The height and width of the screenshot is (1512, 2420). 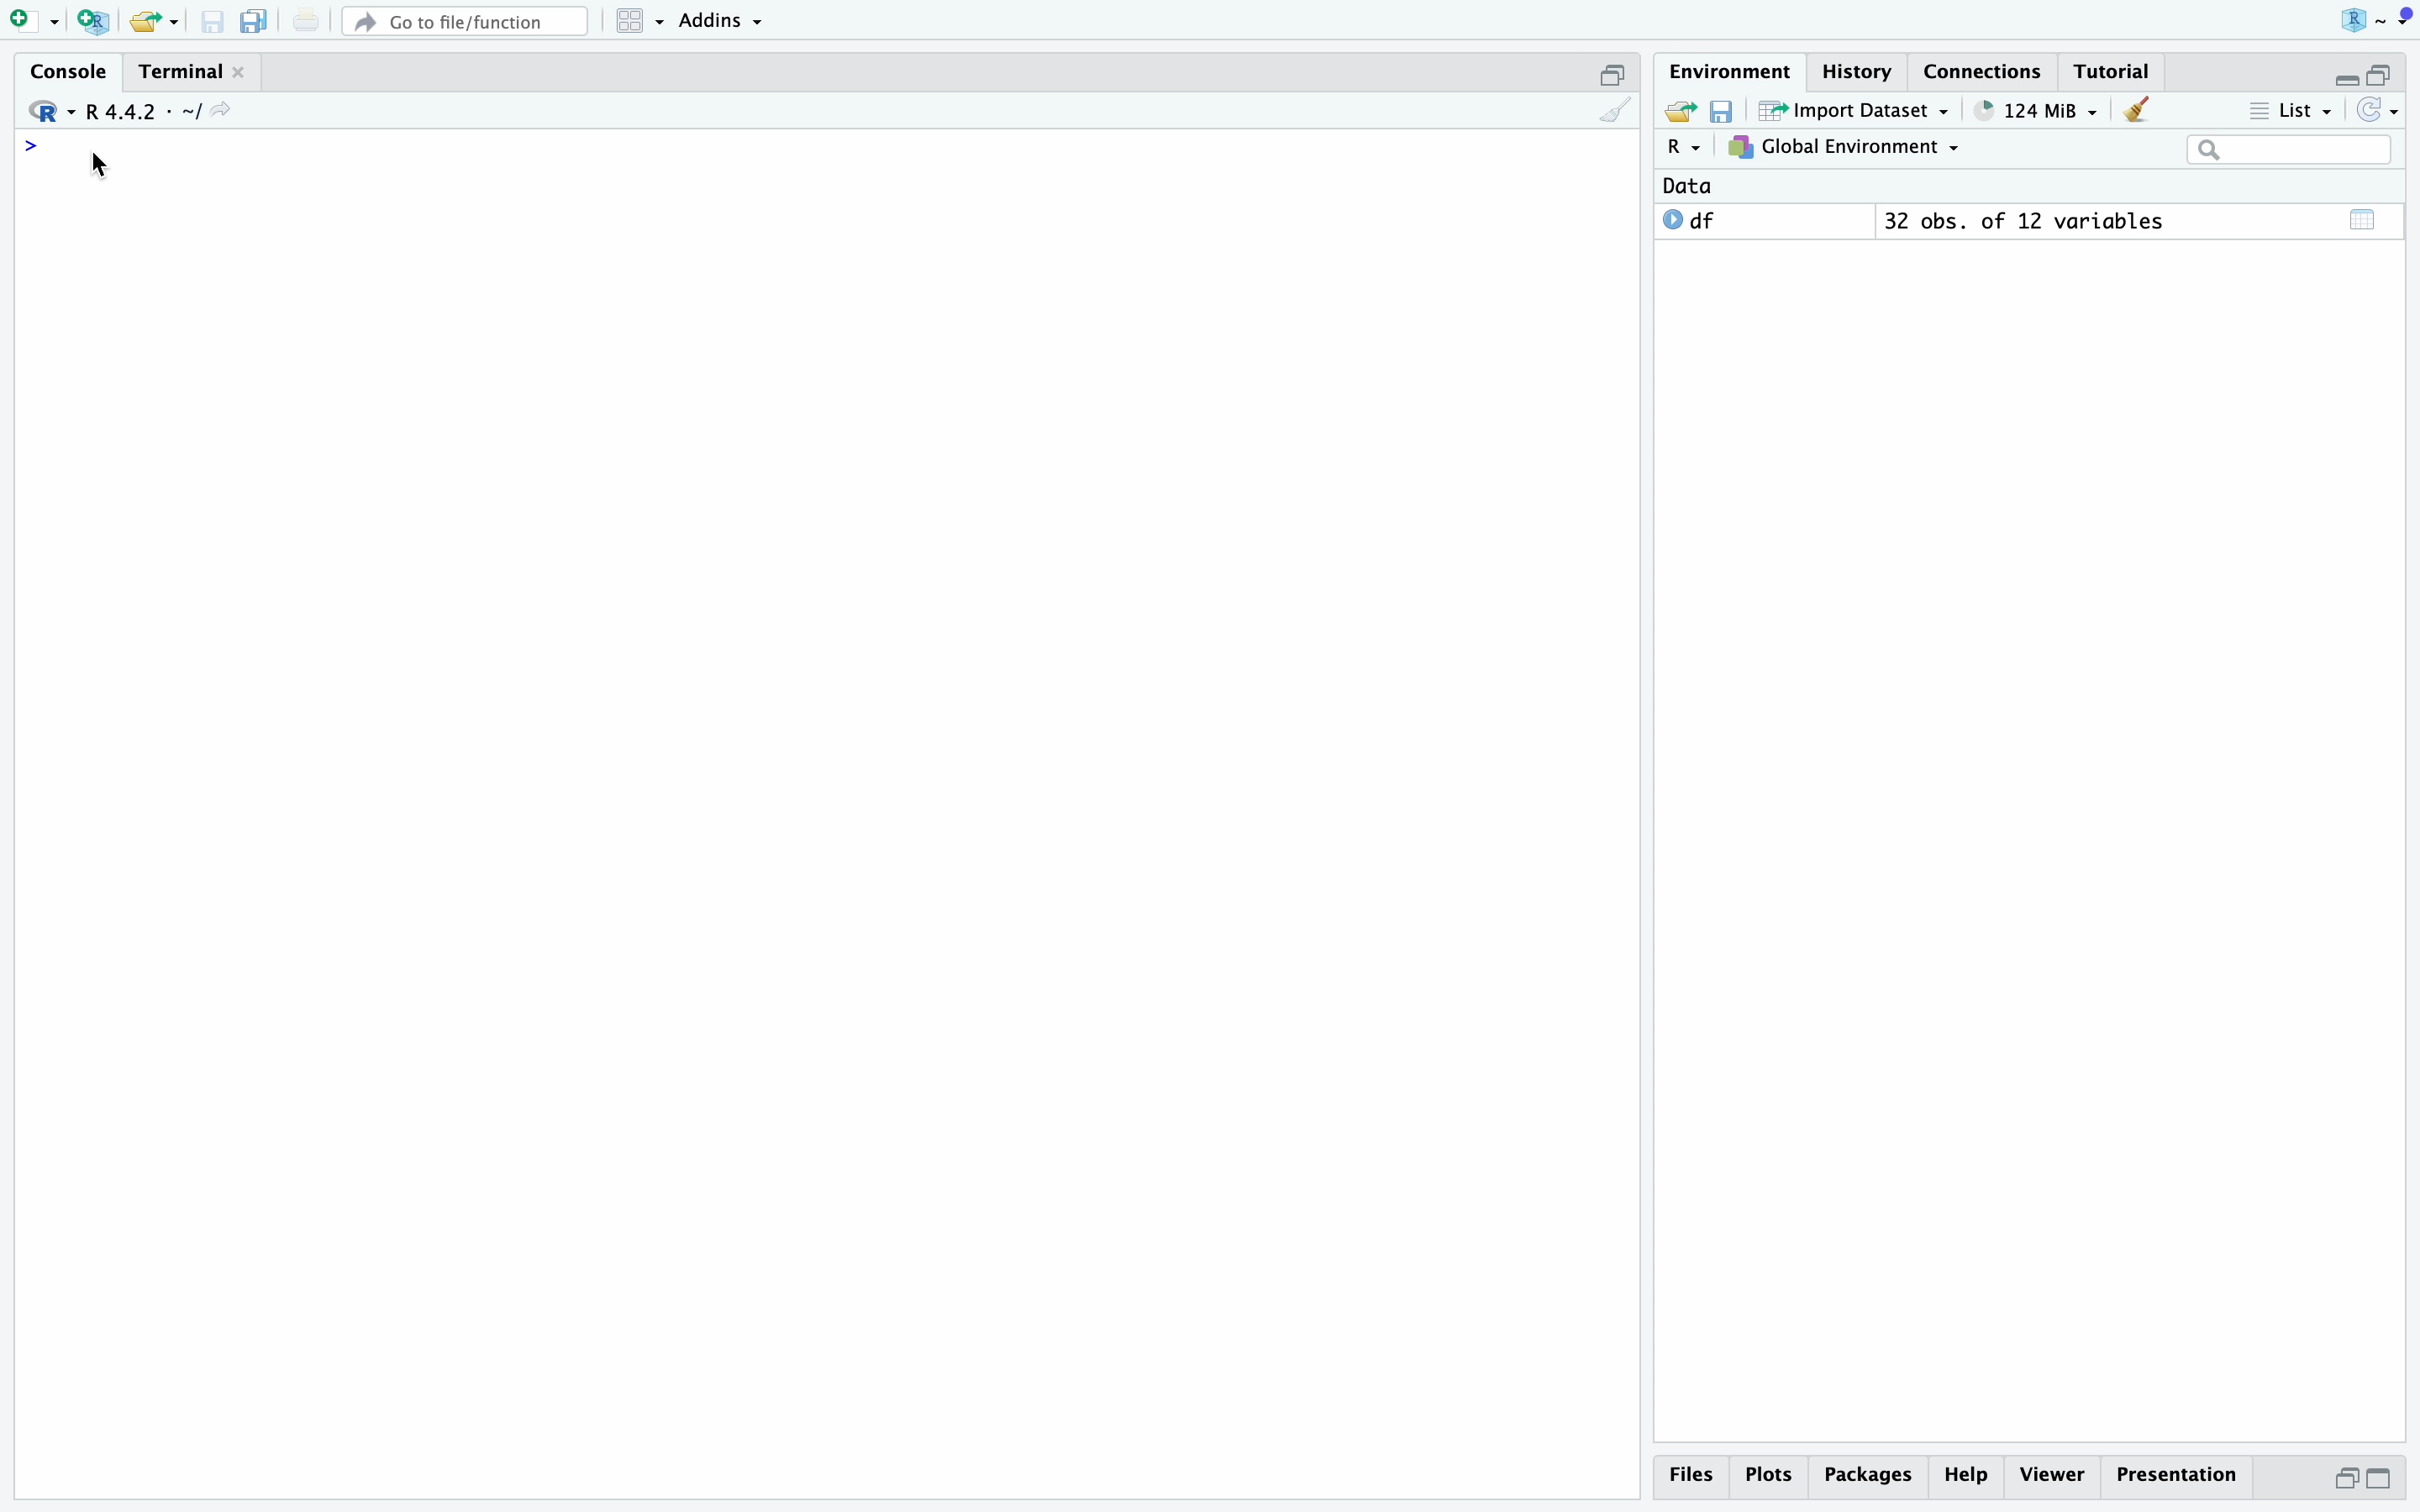 I want to click on Addins, so click(x=720, y=22).